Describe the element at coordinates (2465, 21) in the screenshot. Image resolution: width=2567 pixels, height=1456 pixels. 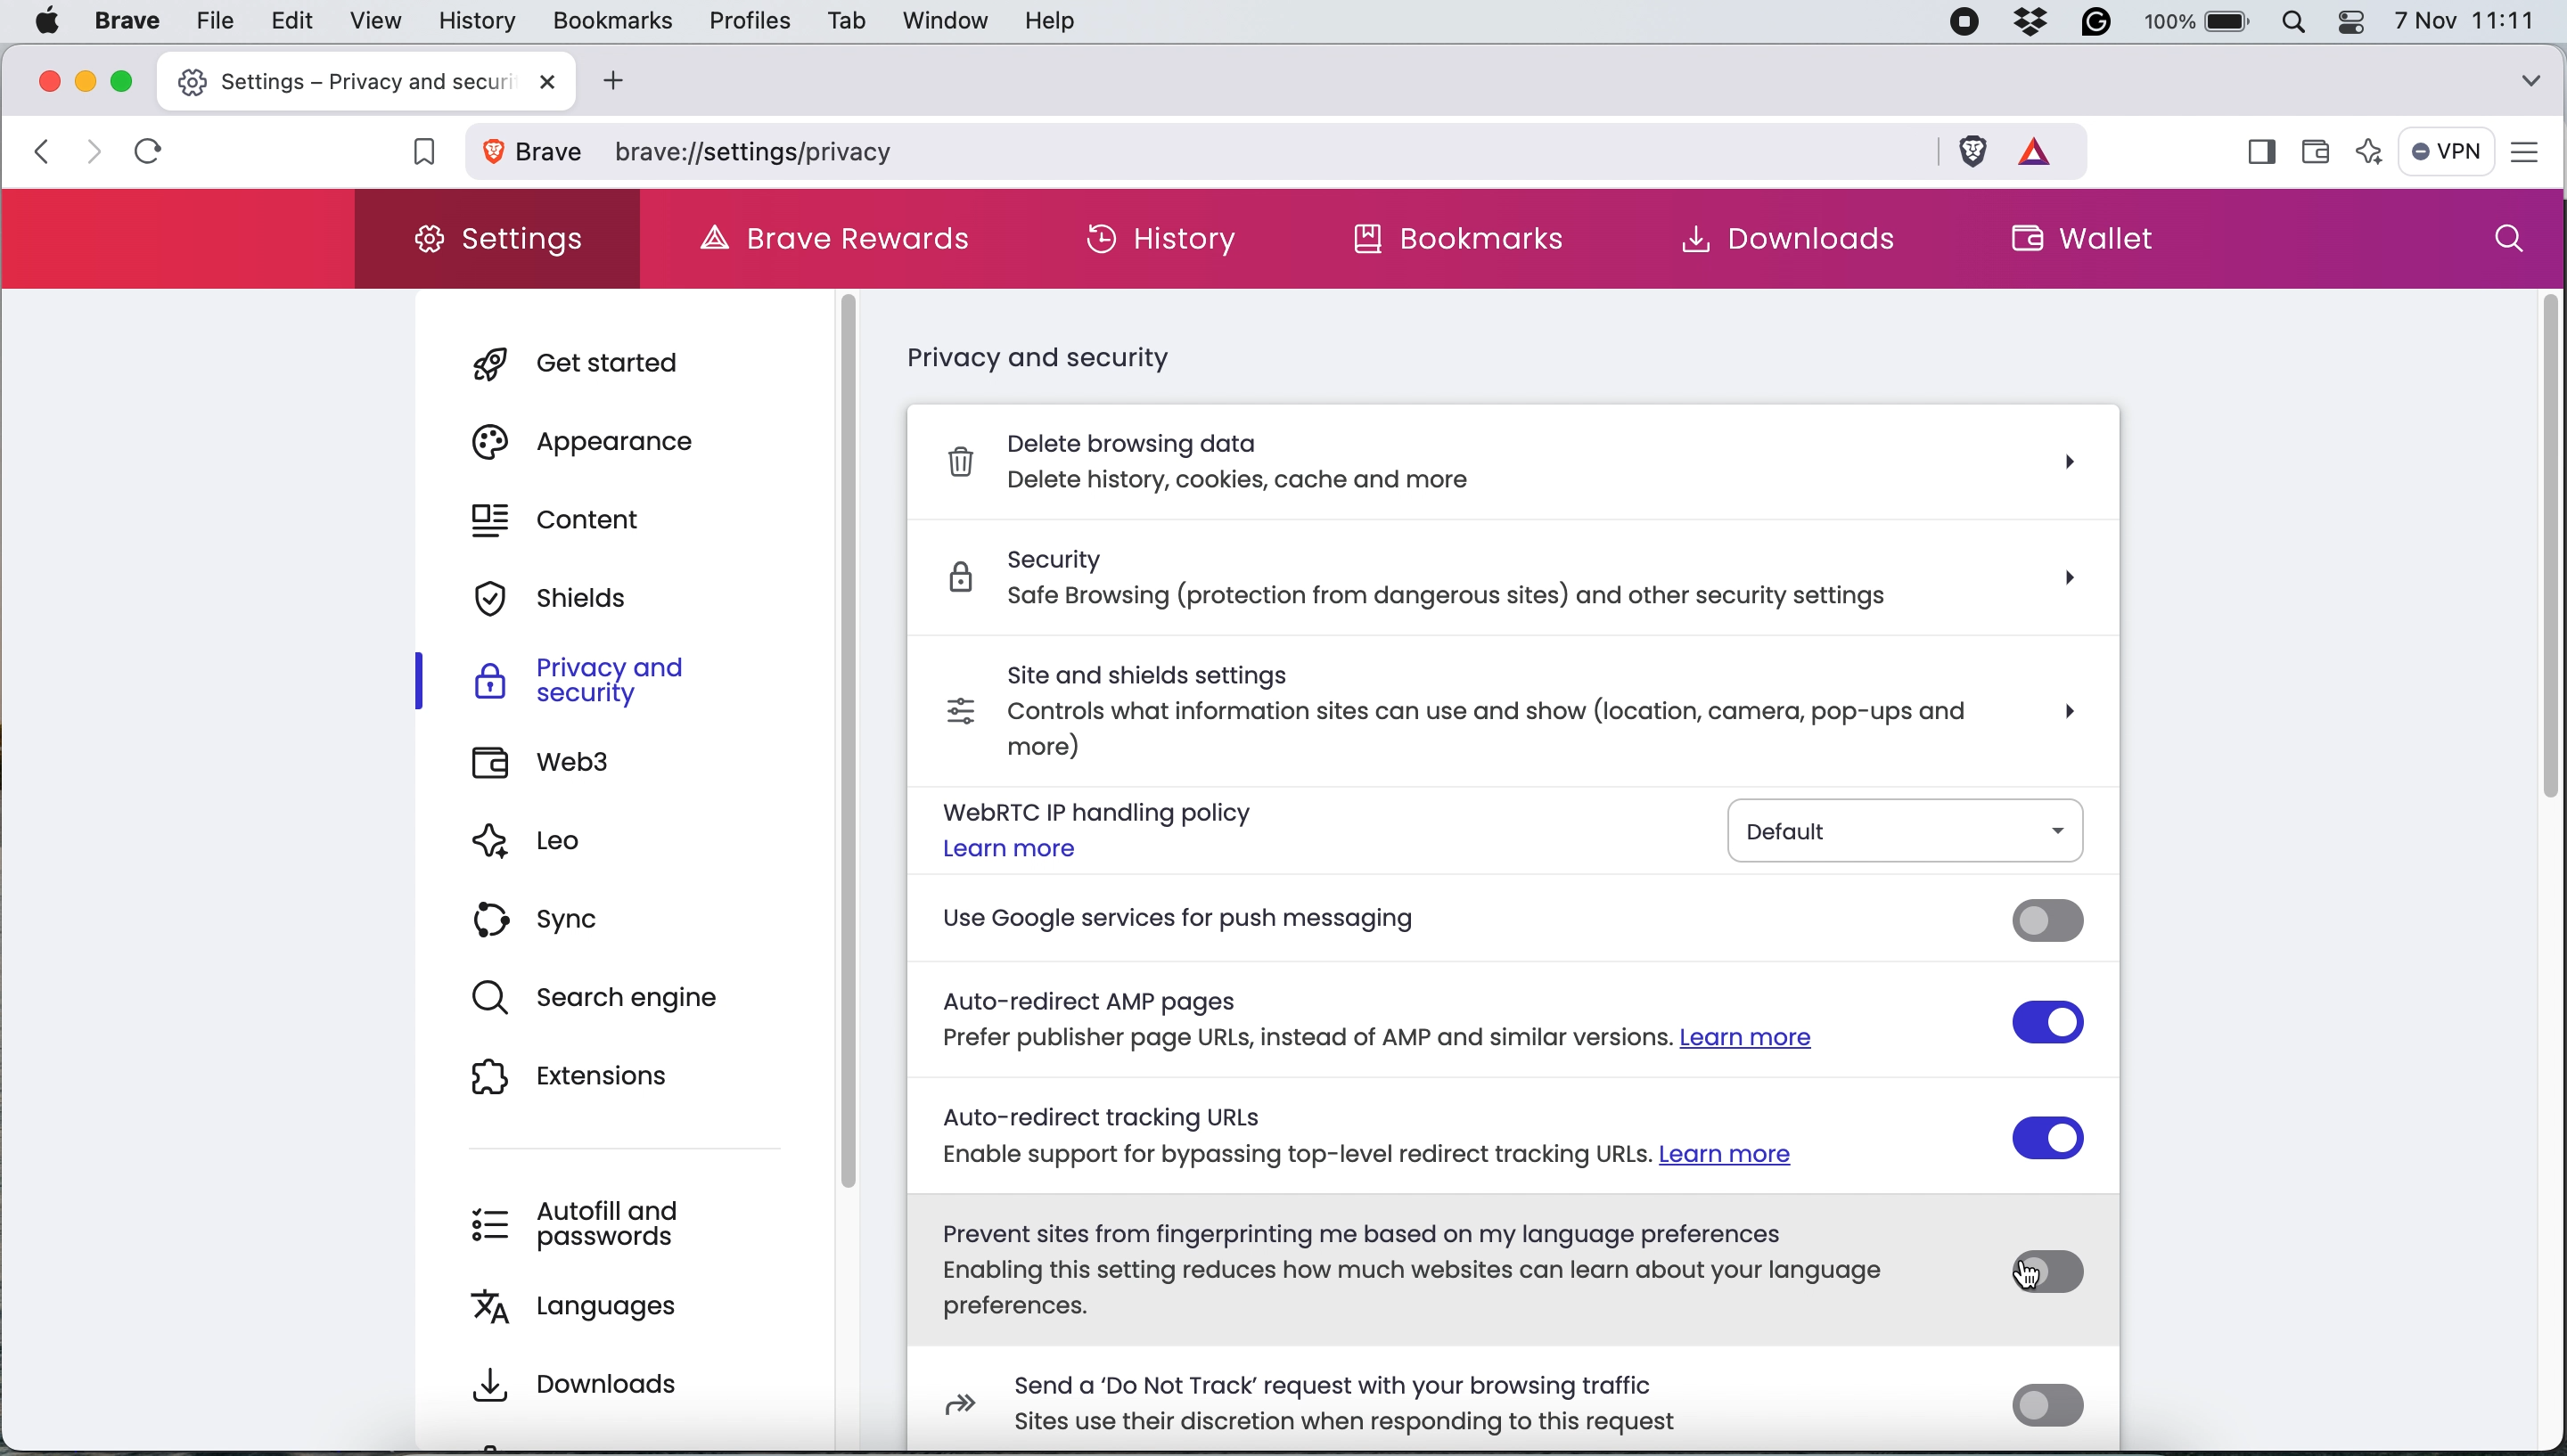
I see `7 nov 11:11` at that location.